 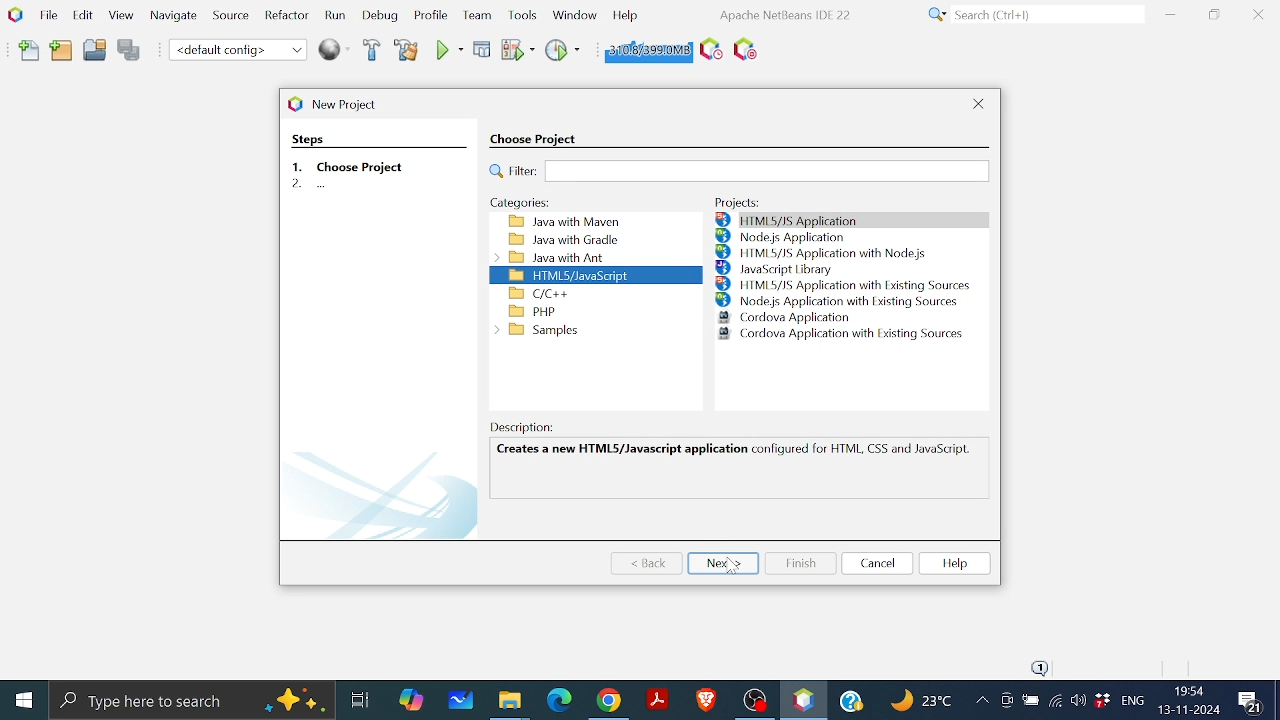 I want to click on Description:, so click(x=523, y=427).